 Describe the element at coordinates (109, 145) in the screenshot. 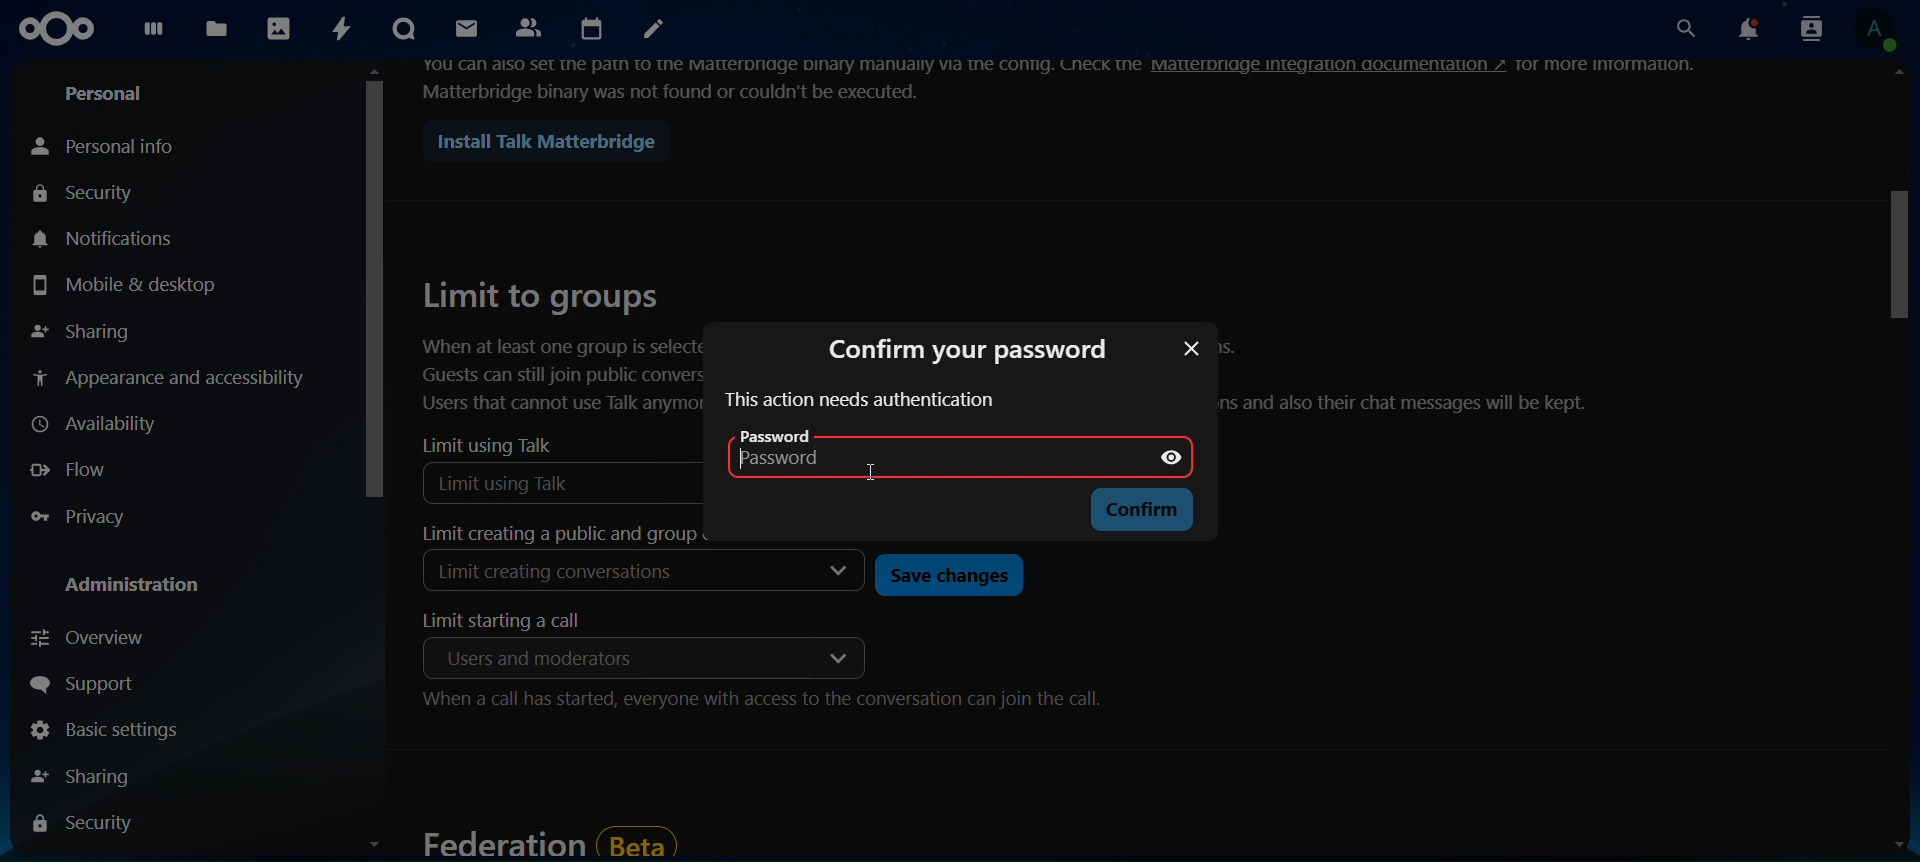

I see `personal info` at that location.